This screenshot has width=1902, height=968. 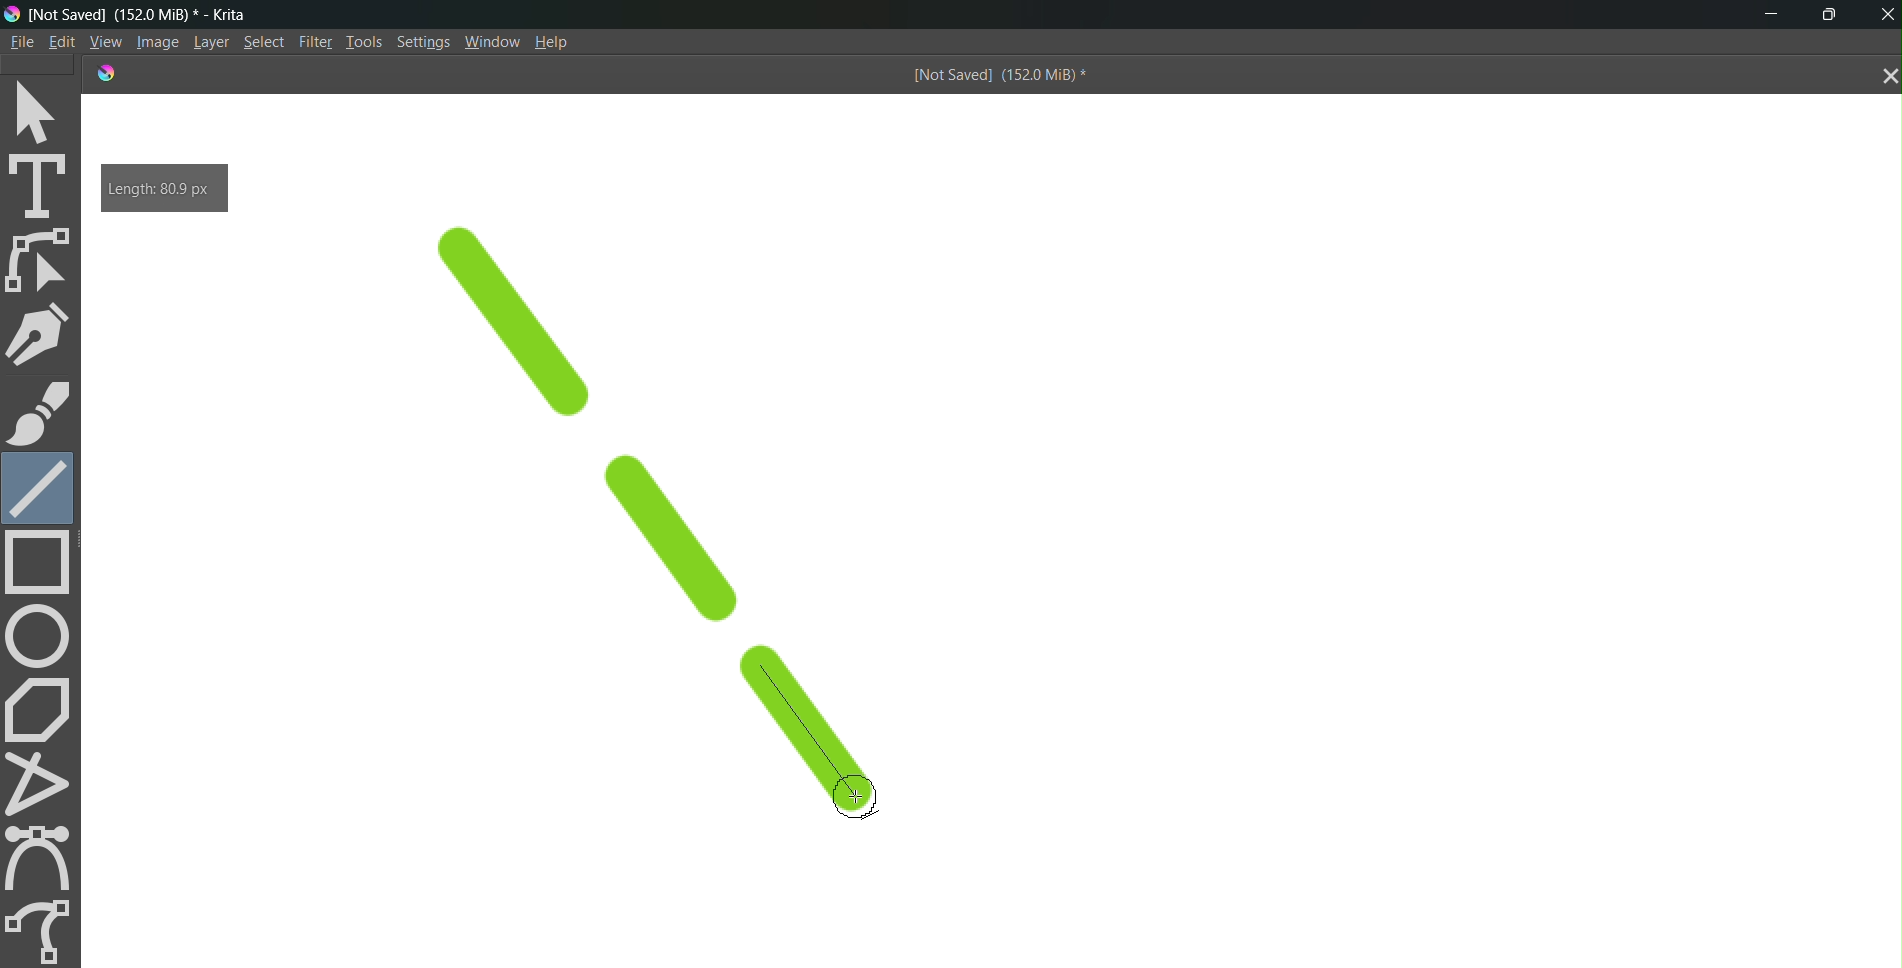 What do you see at coordinates (801, 747) in the screenshot?
I see `line` at bounding box center [801, 747].